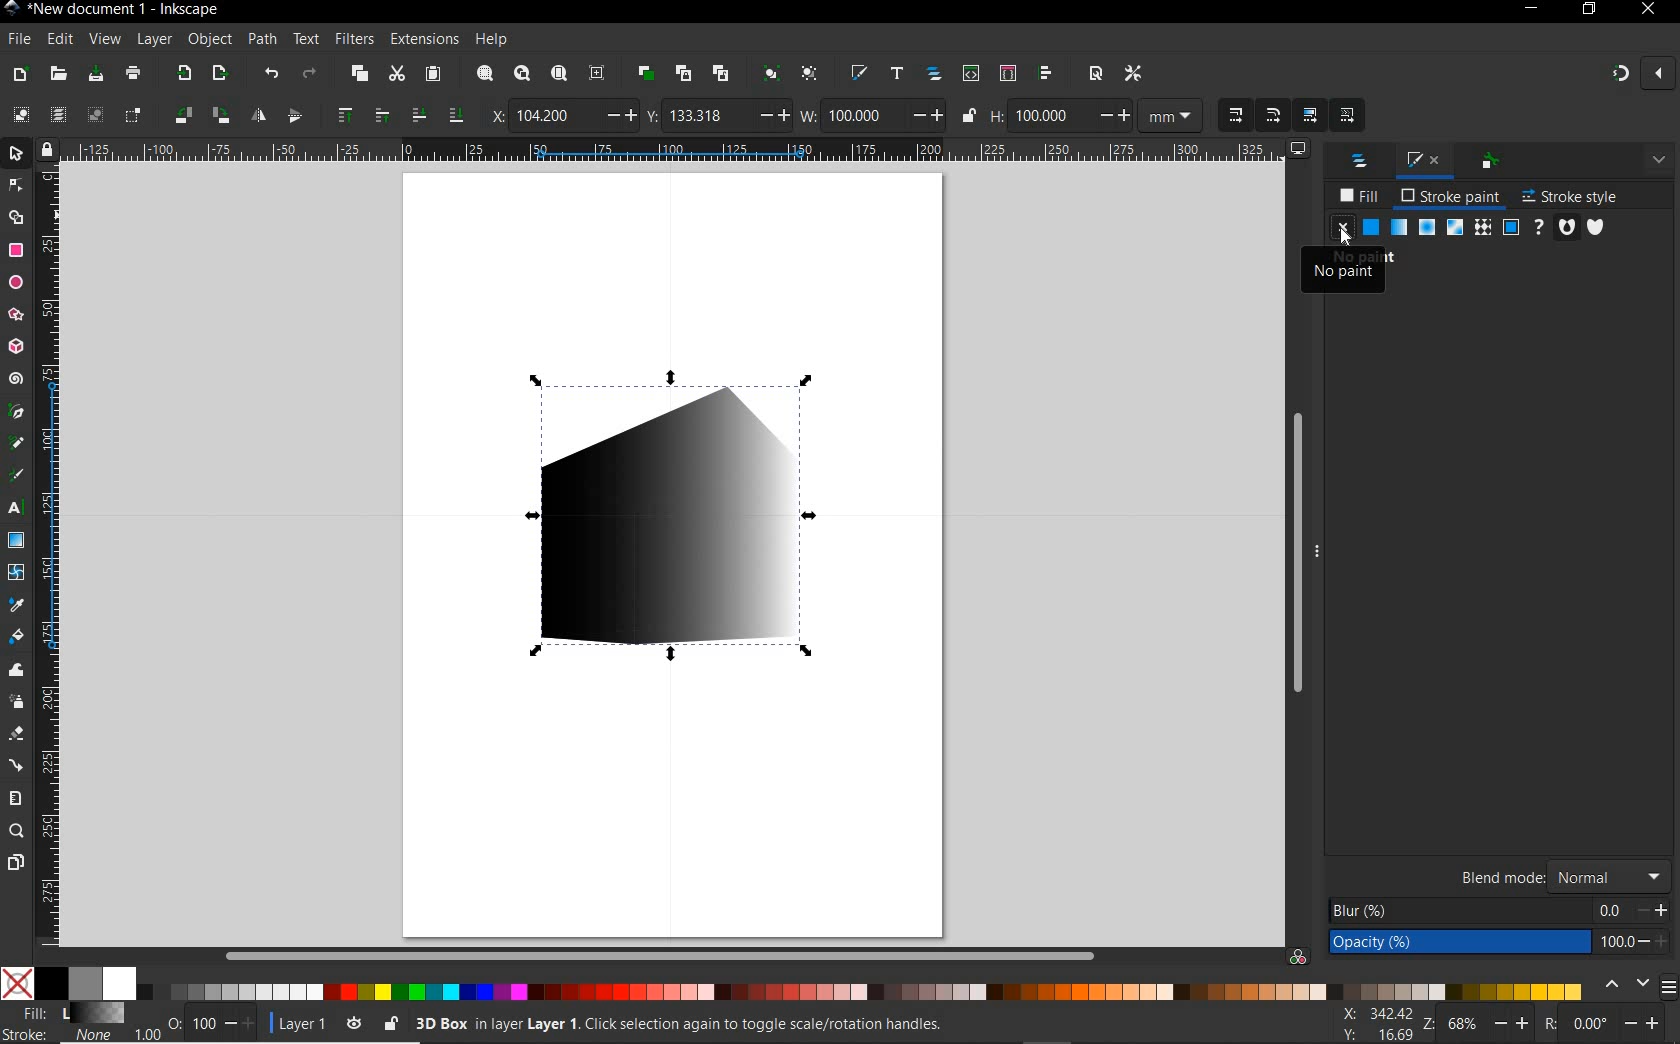 This screenshot has height=1044, width=1680. Describe the element at coordinates (1653, 943) in the screenshot. I see `increase/decrease` at that location.